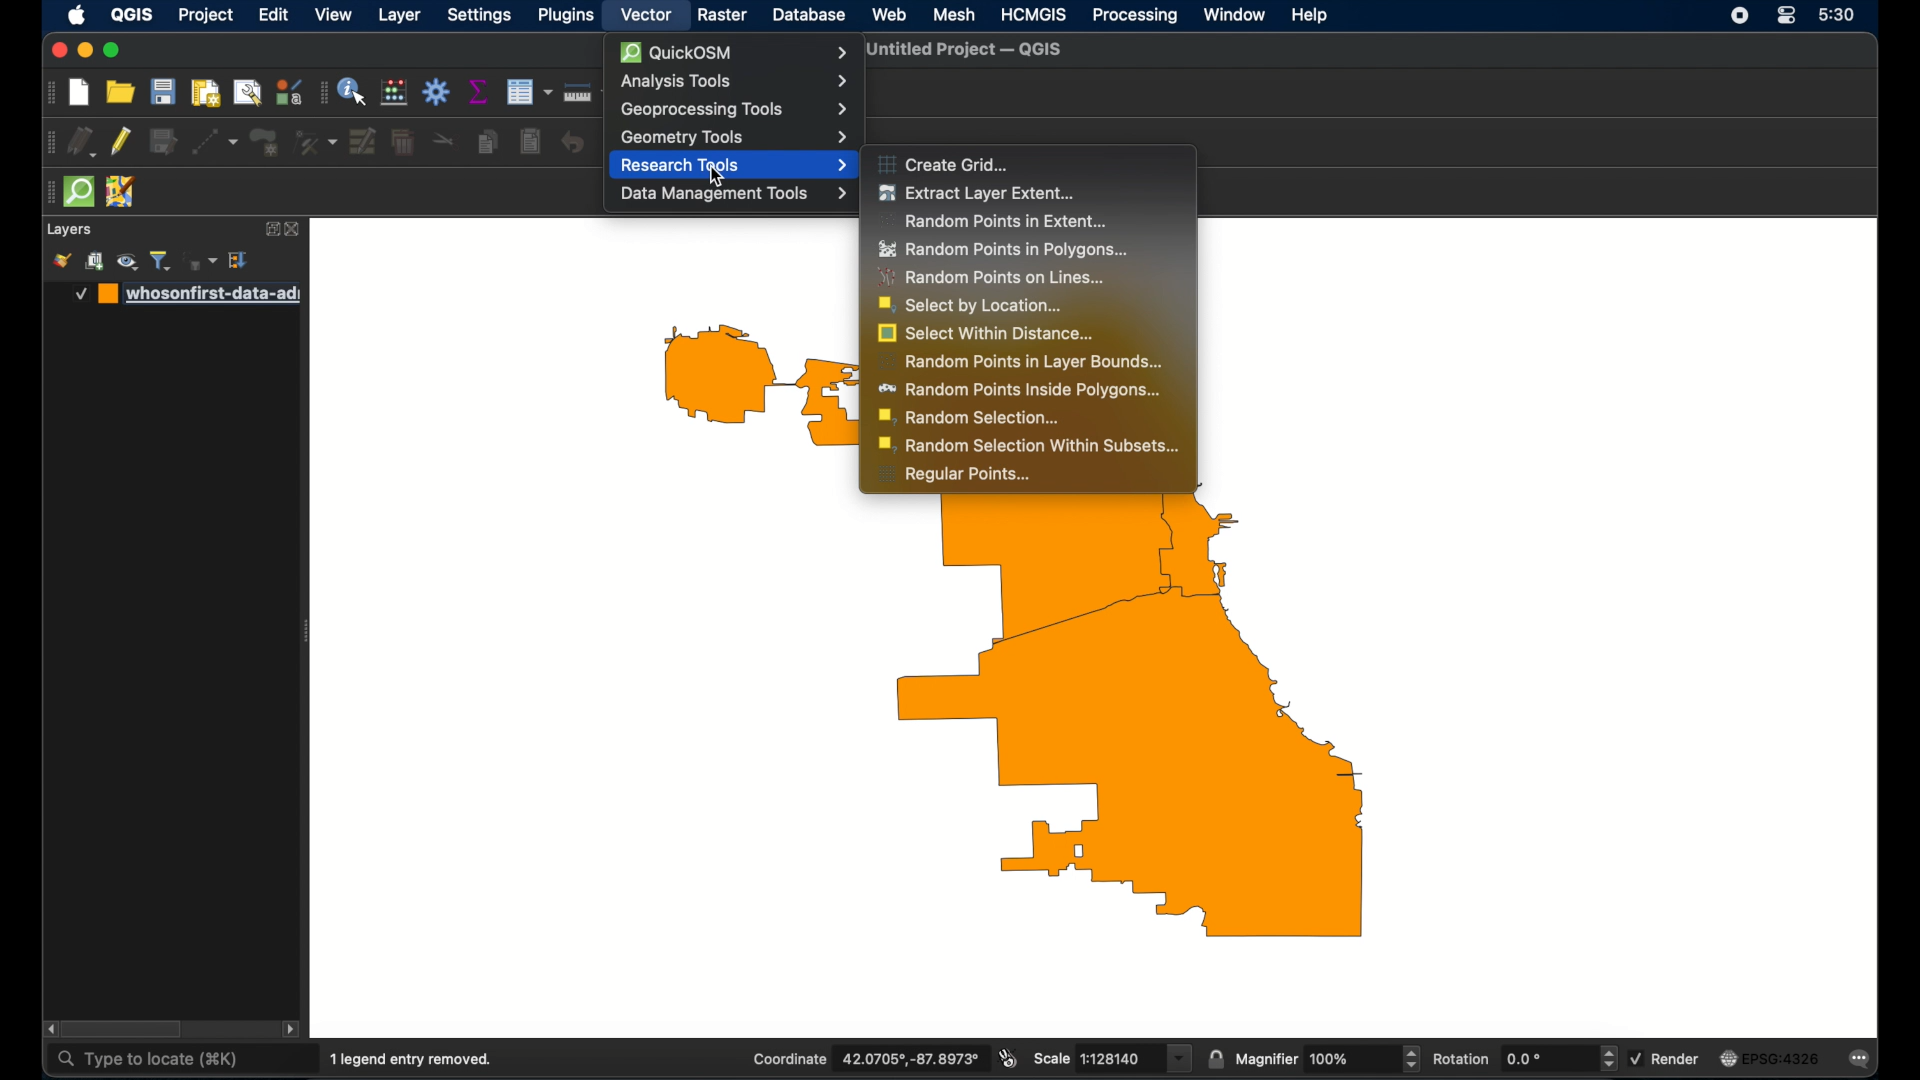  What do you see at coordinates (1134, 15) in the screenshot?
I see `processing` at bounding box center [1134, 15].